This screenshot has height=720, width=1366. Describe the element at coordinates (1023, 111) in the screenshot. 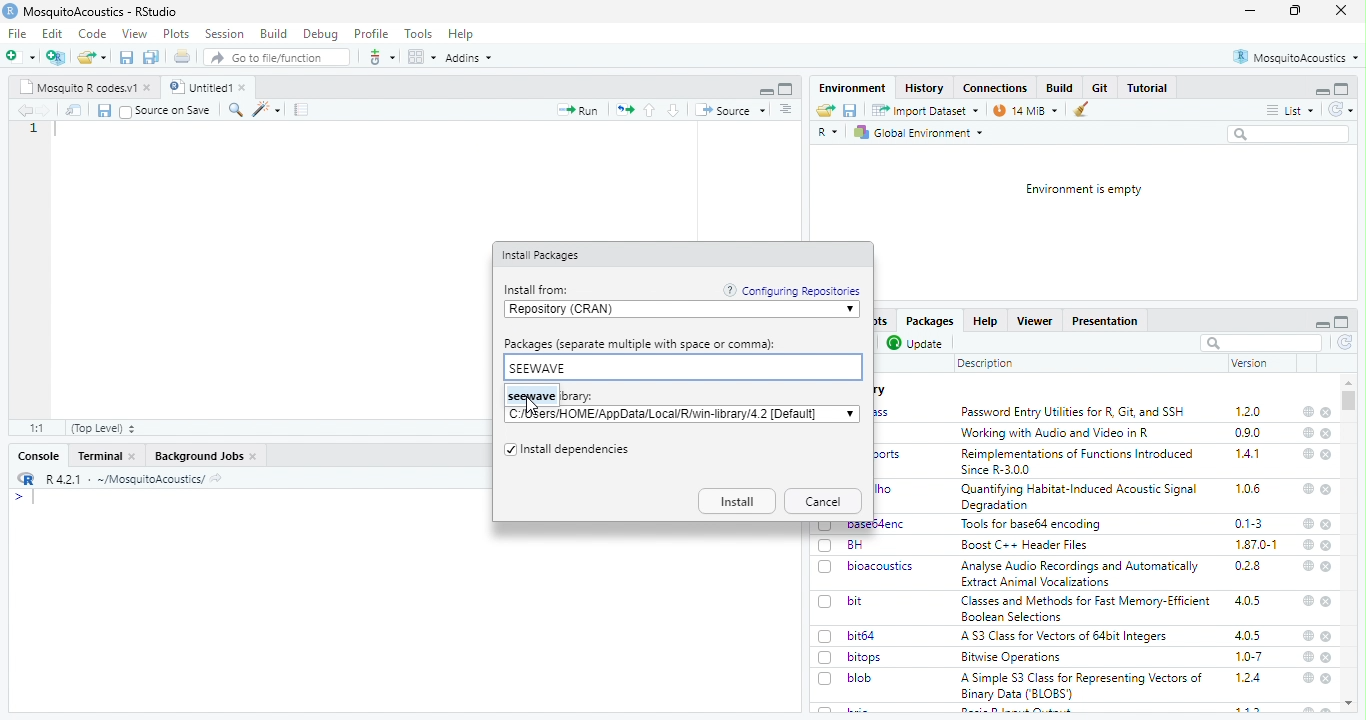

I see `6 MiB` at that location.